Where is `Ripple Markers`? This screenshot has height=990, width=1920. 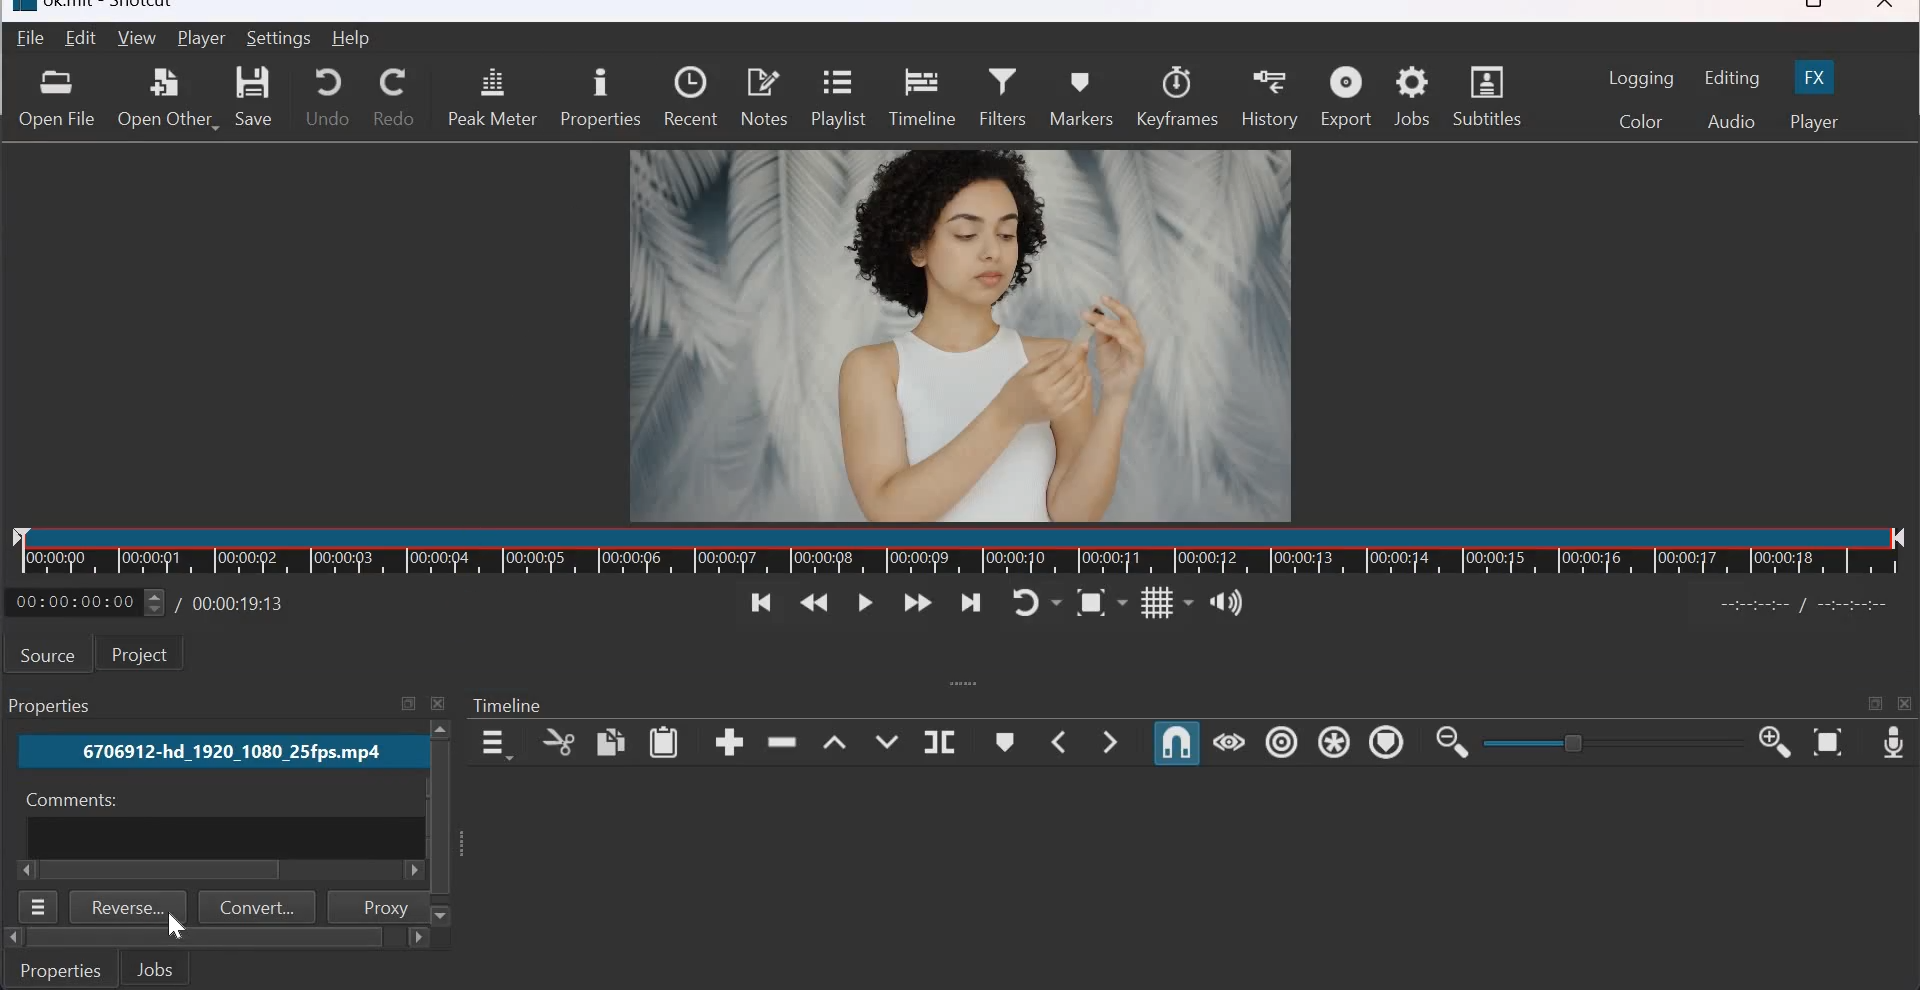 Ripple Markers is located at coordinates (1385, 741).